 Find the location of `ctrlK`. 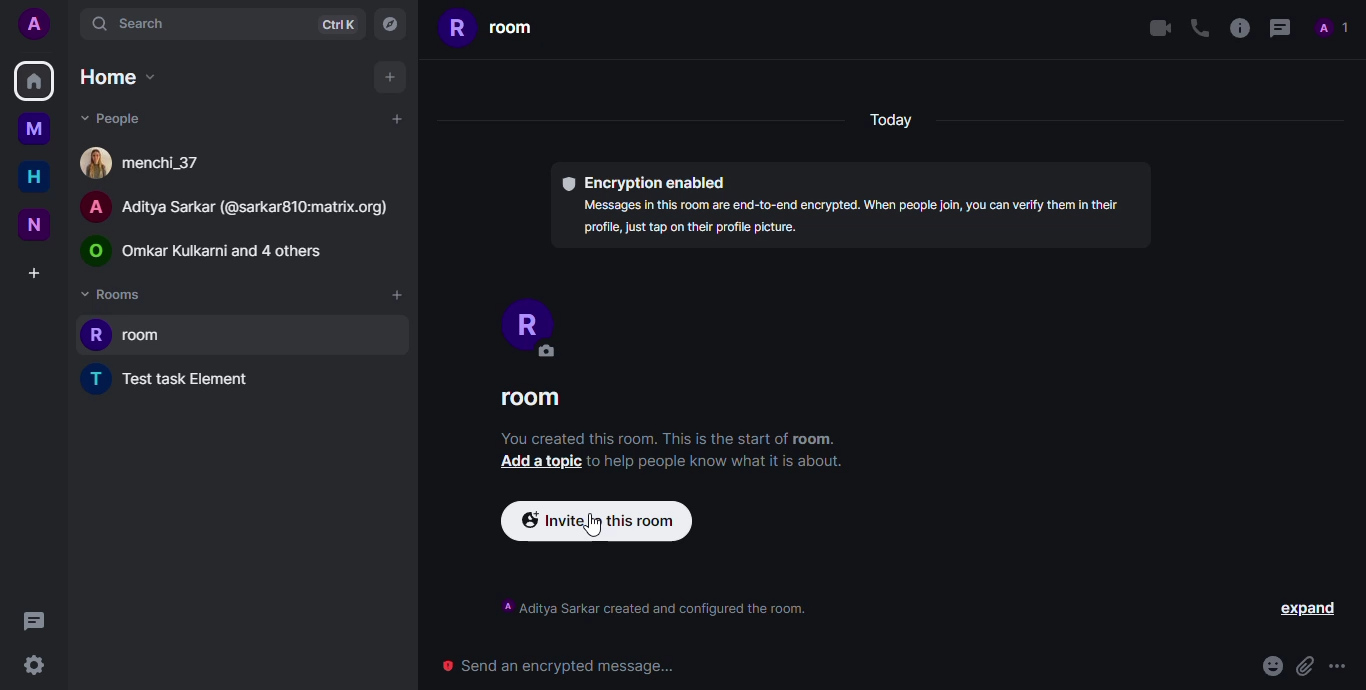

ctrlK is located at coordinates (338, 25).